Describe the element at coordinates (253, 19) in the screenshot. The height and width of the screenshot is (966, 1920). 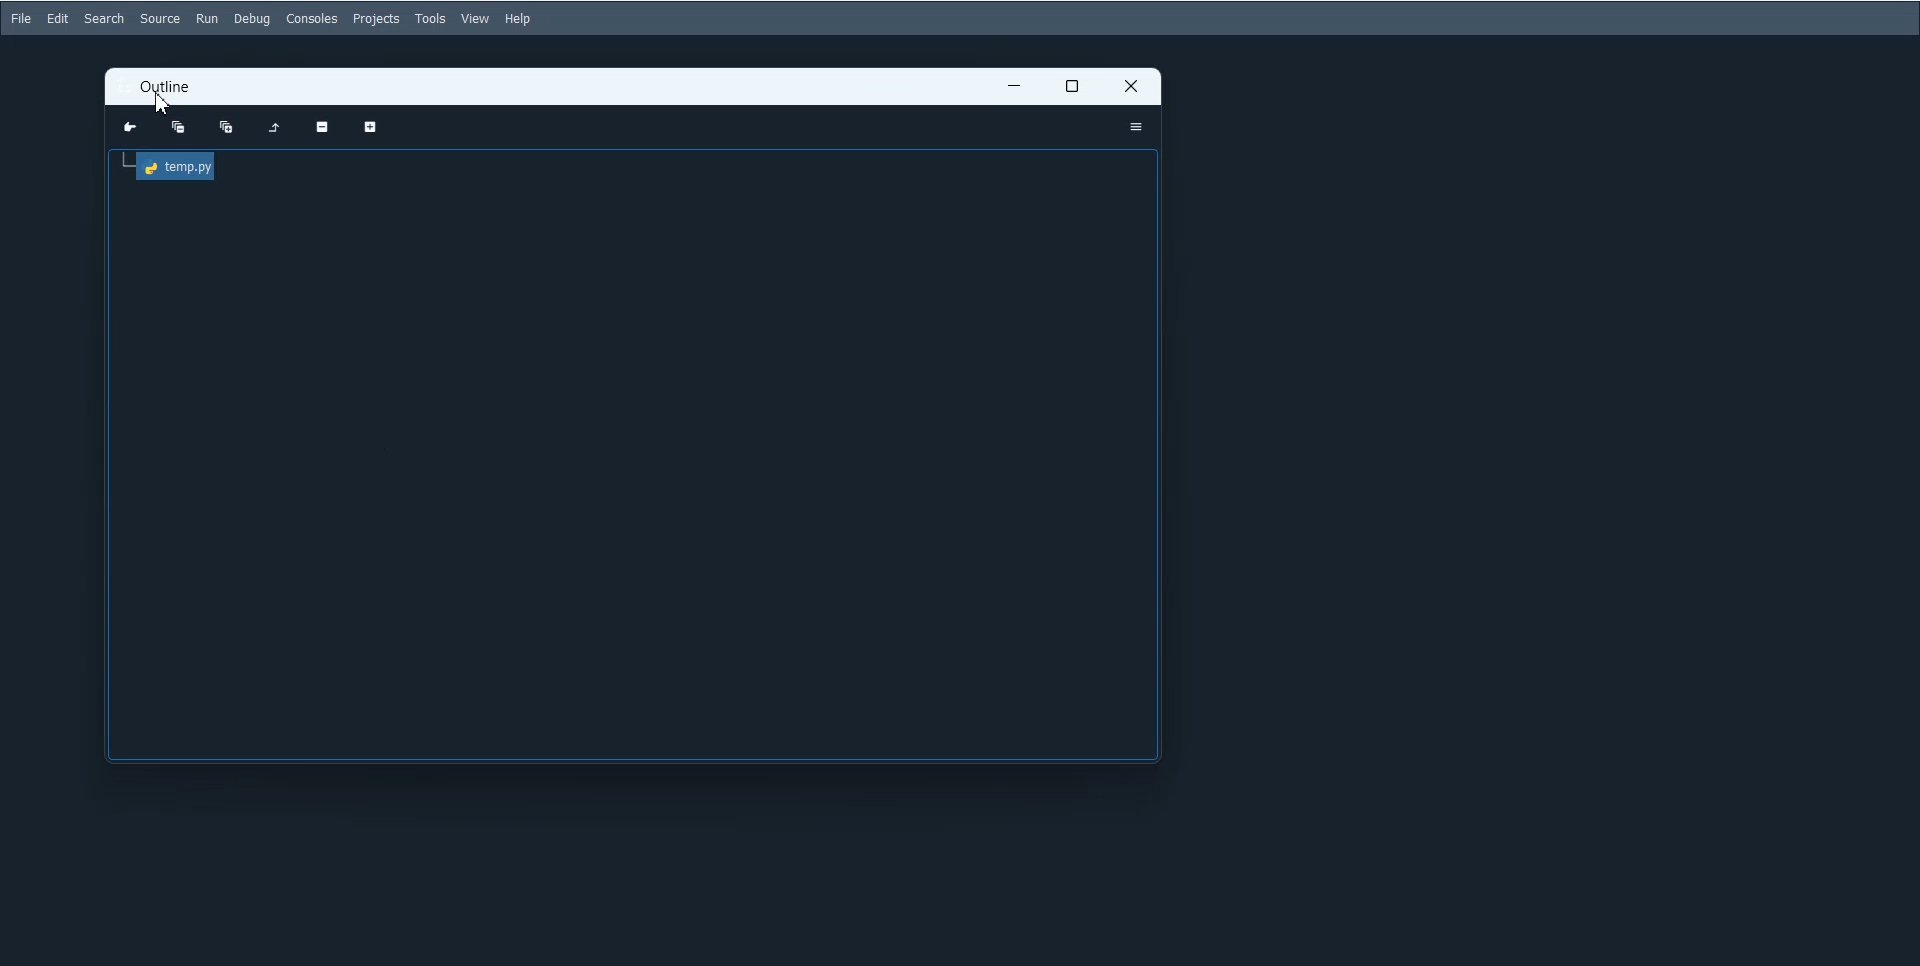
I see `Debug` at that location.